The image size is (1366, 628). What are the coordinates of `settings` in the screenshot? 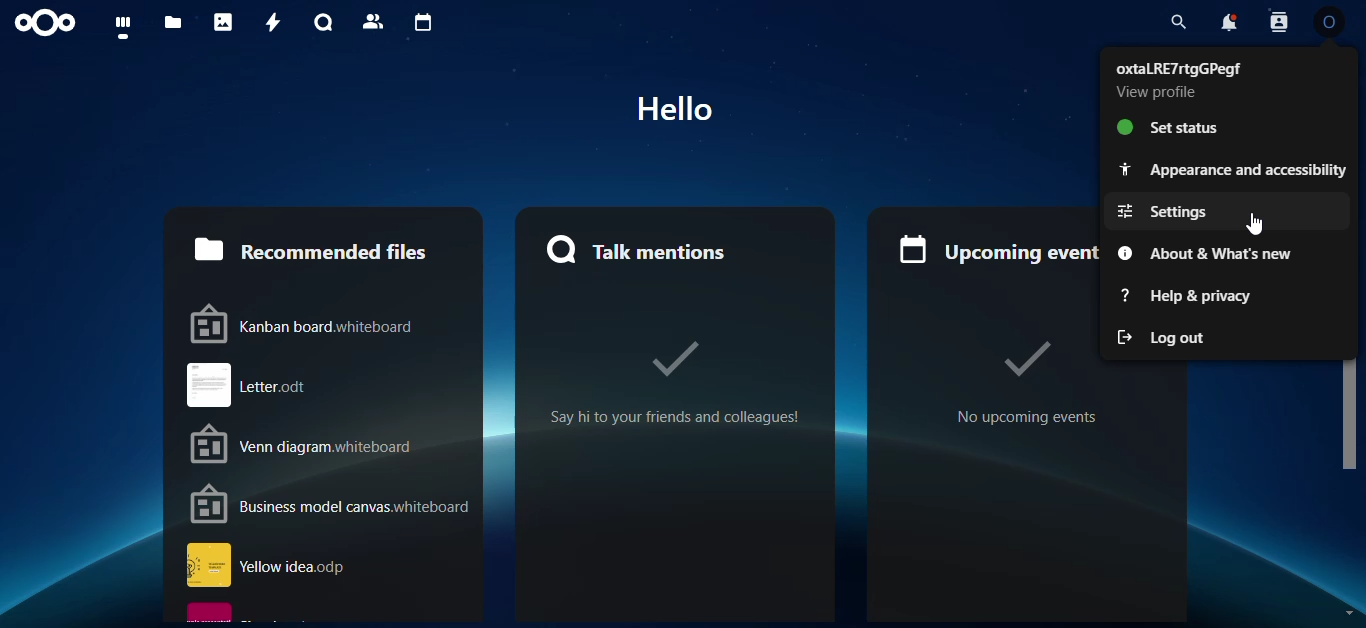 It's located at (1226, 211).